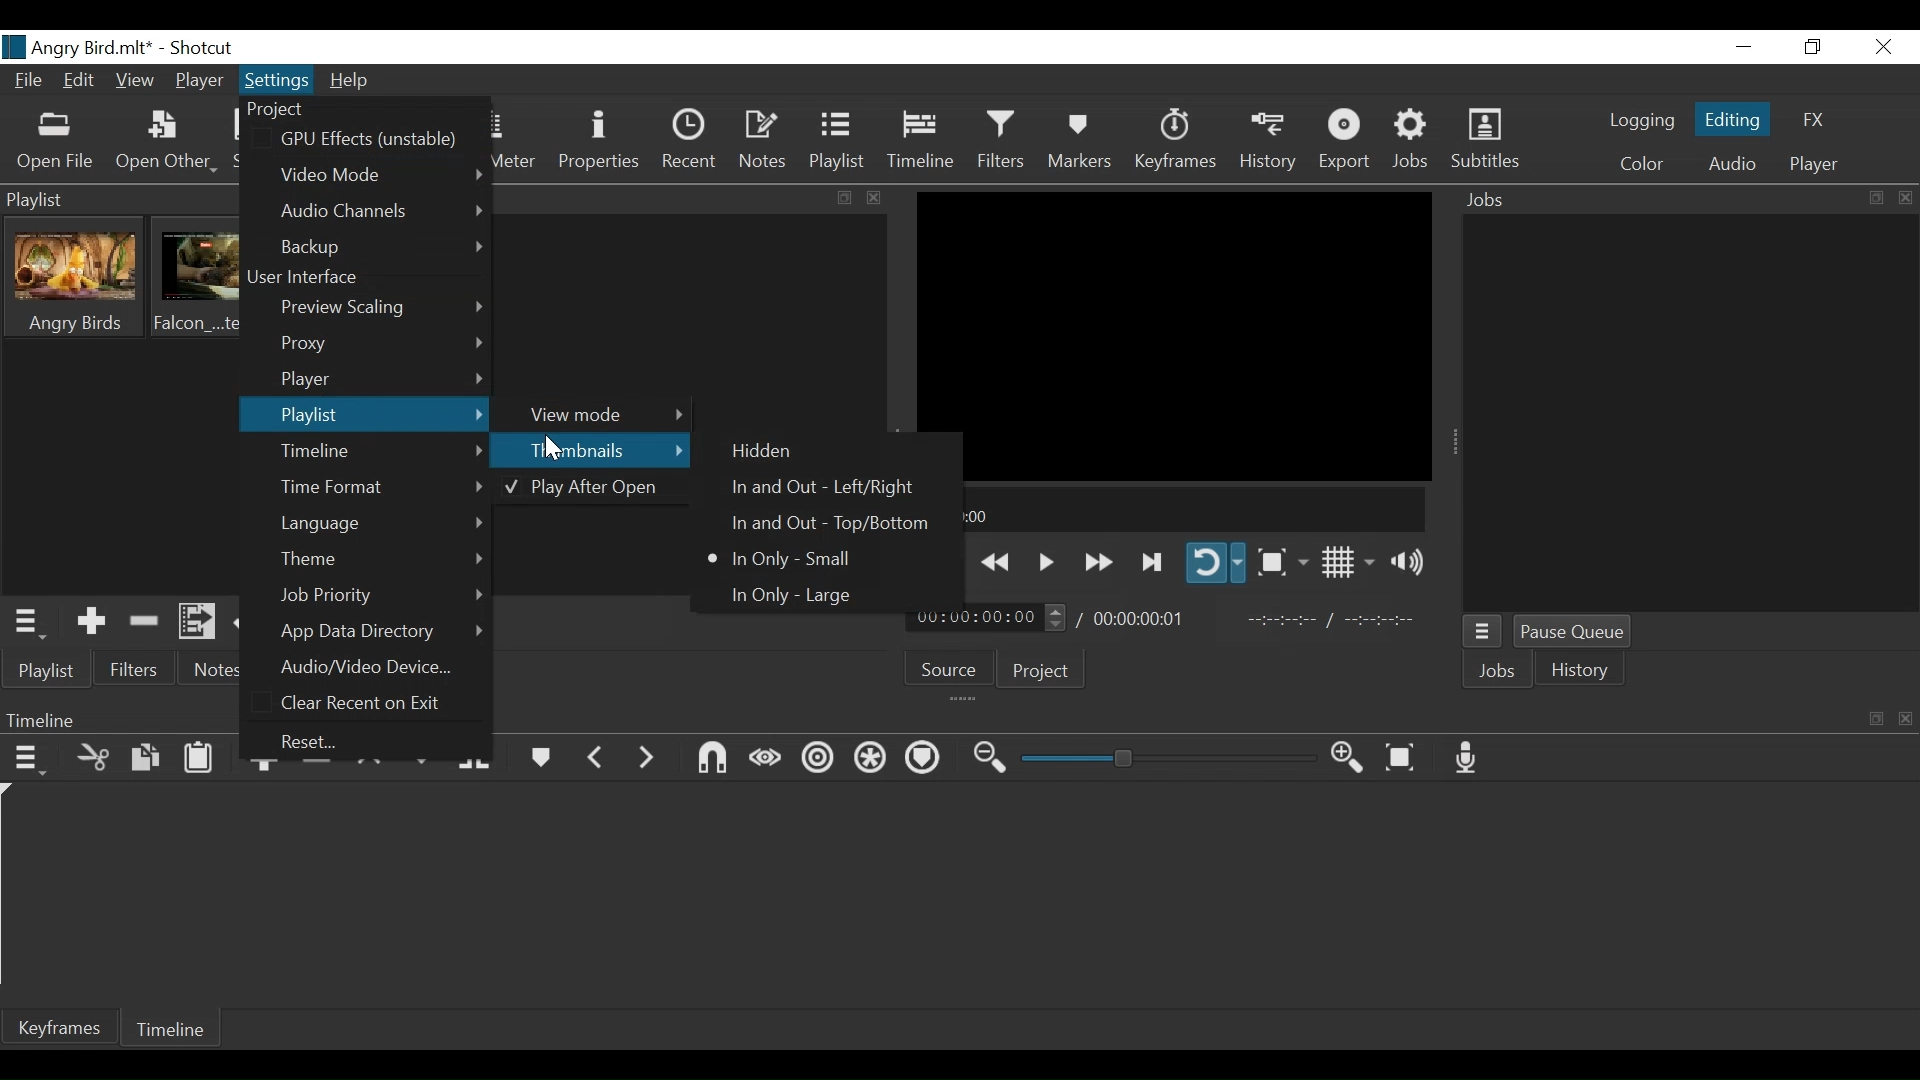 The height and width of the screenshot is (1080, 1920). Describe the element at coordinates (1814, 165) in the screenshot. I see `Player` at that location.